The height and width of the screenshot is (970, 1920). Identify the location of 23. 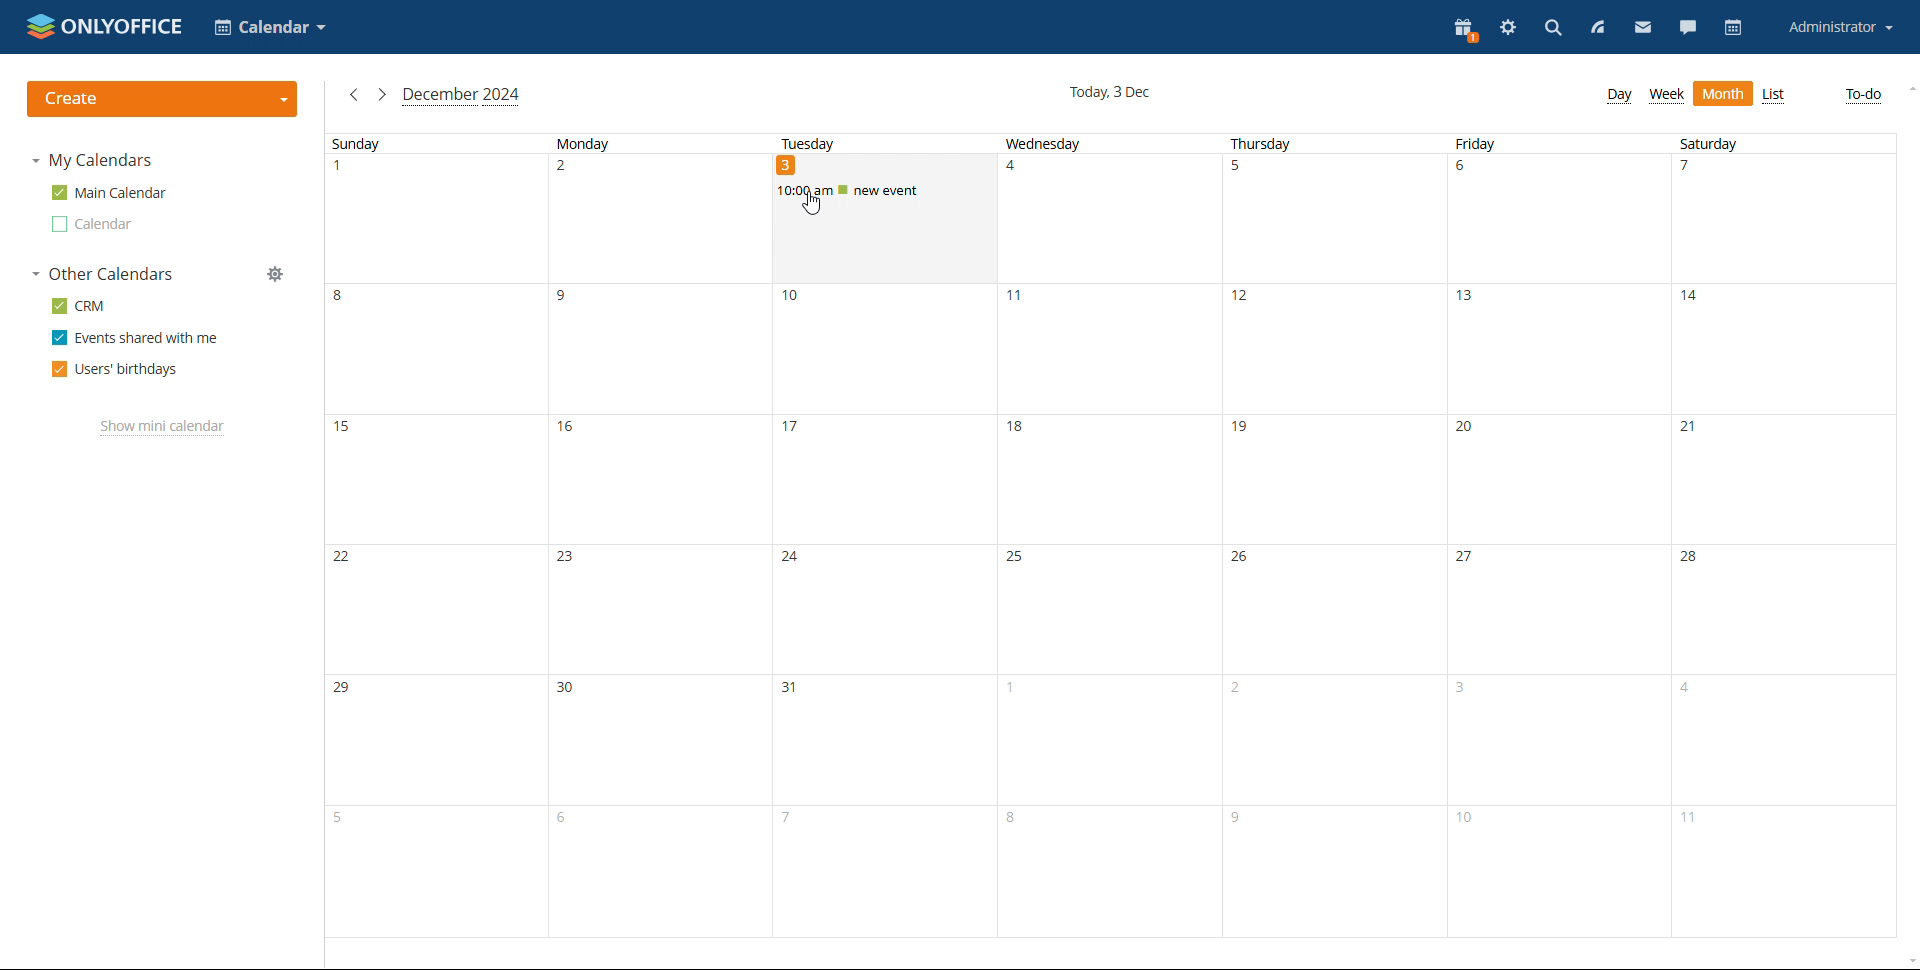
(660, 610).